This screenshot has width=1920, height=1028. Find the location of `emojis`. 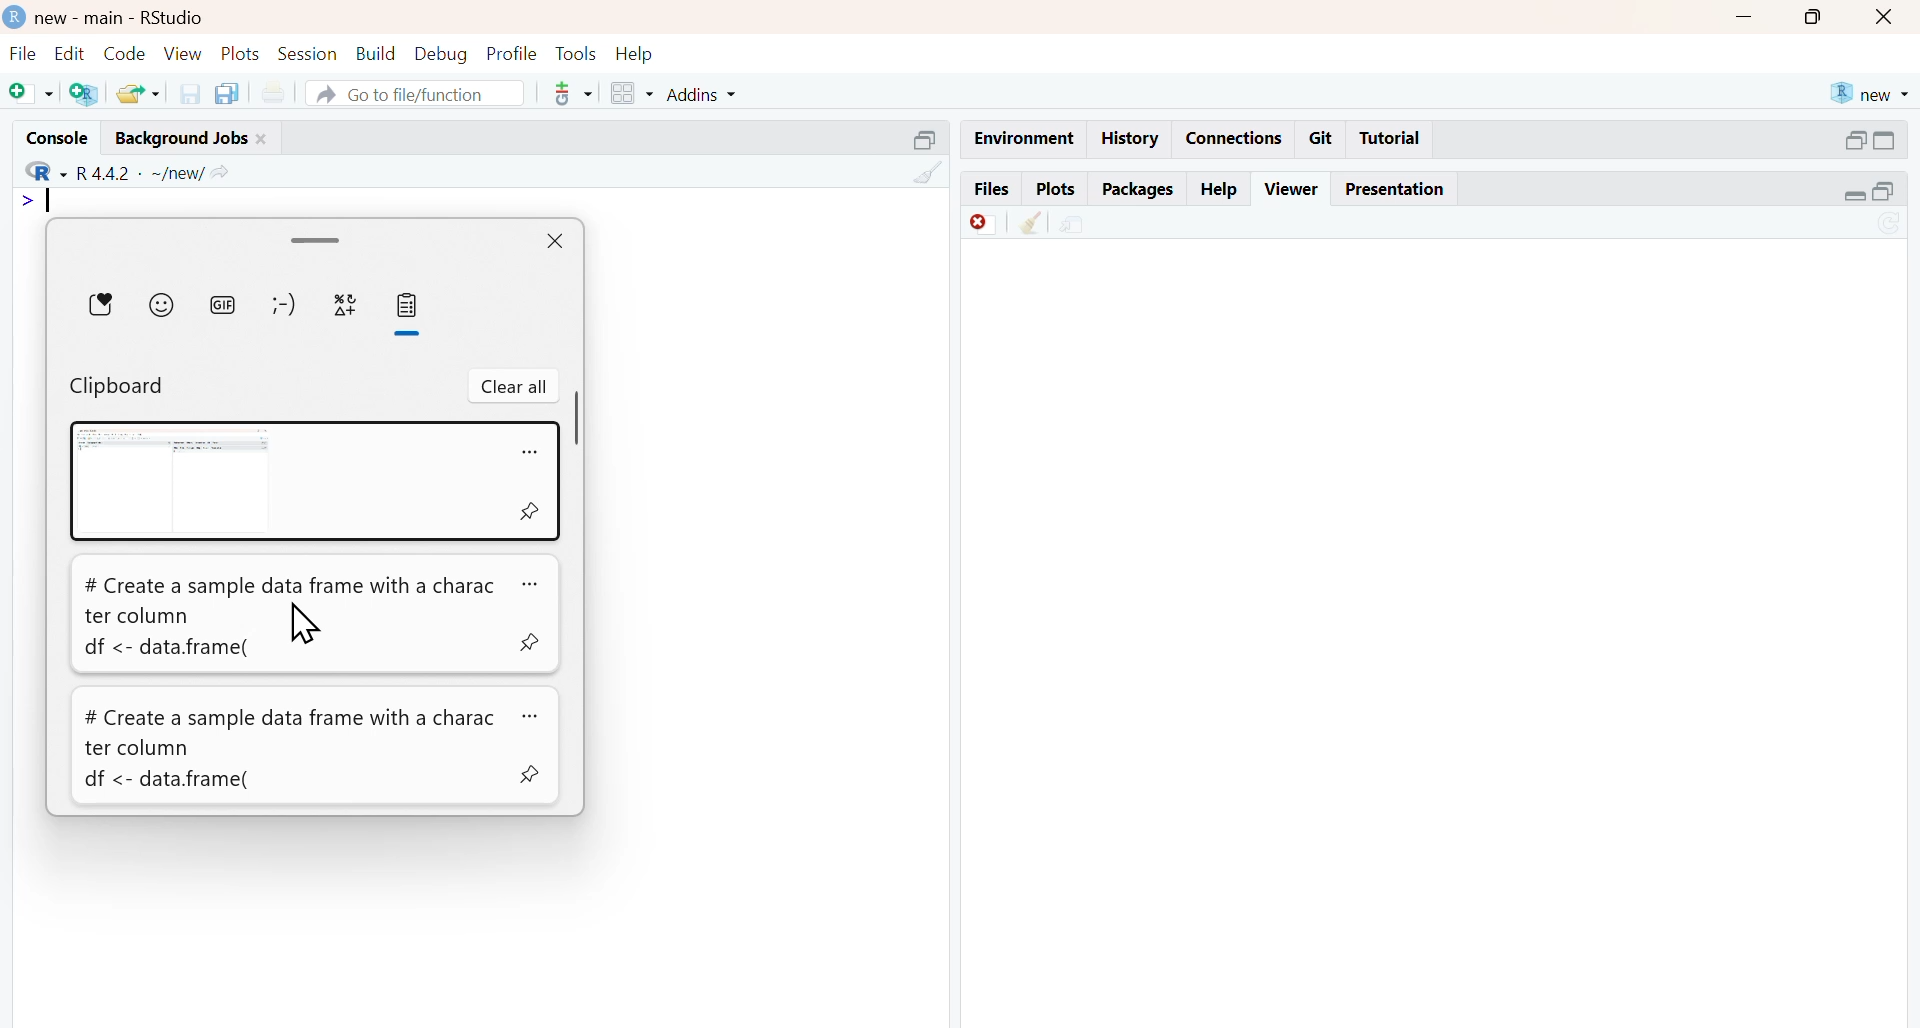

emojis is located at coordinates (162, 305).